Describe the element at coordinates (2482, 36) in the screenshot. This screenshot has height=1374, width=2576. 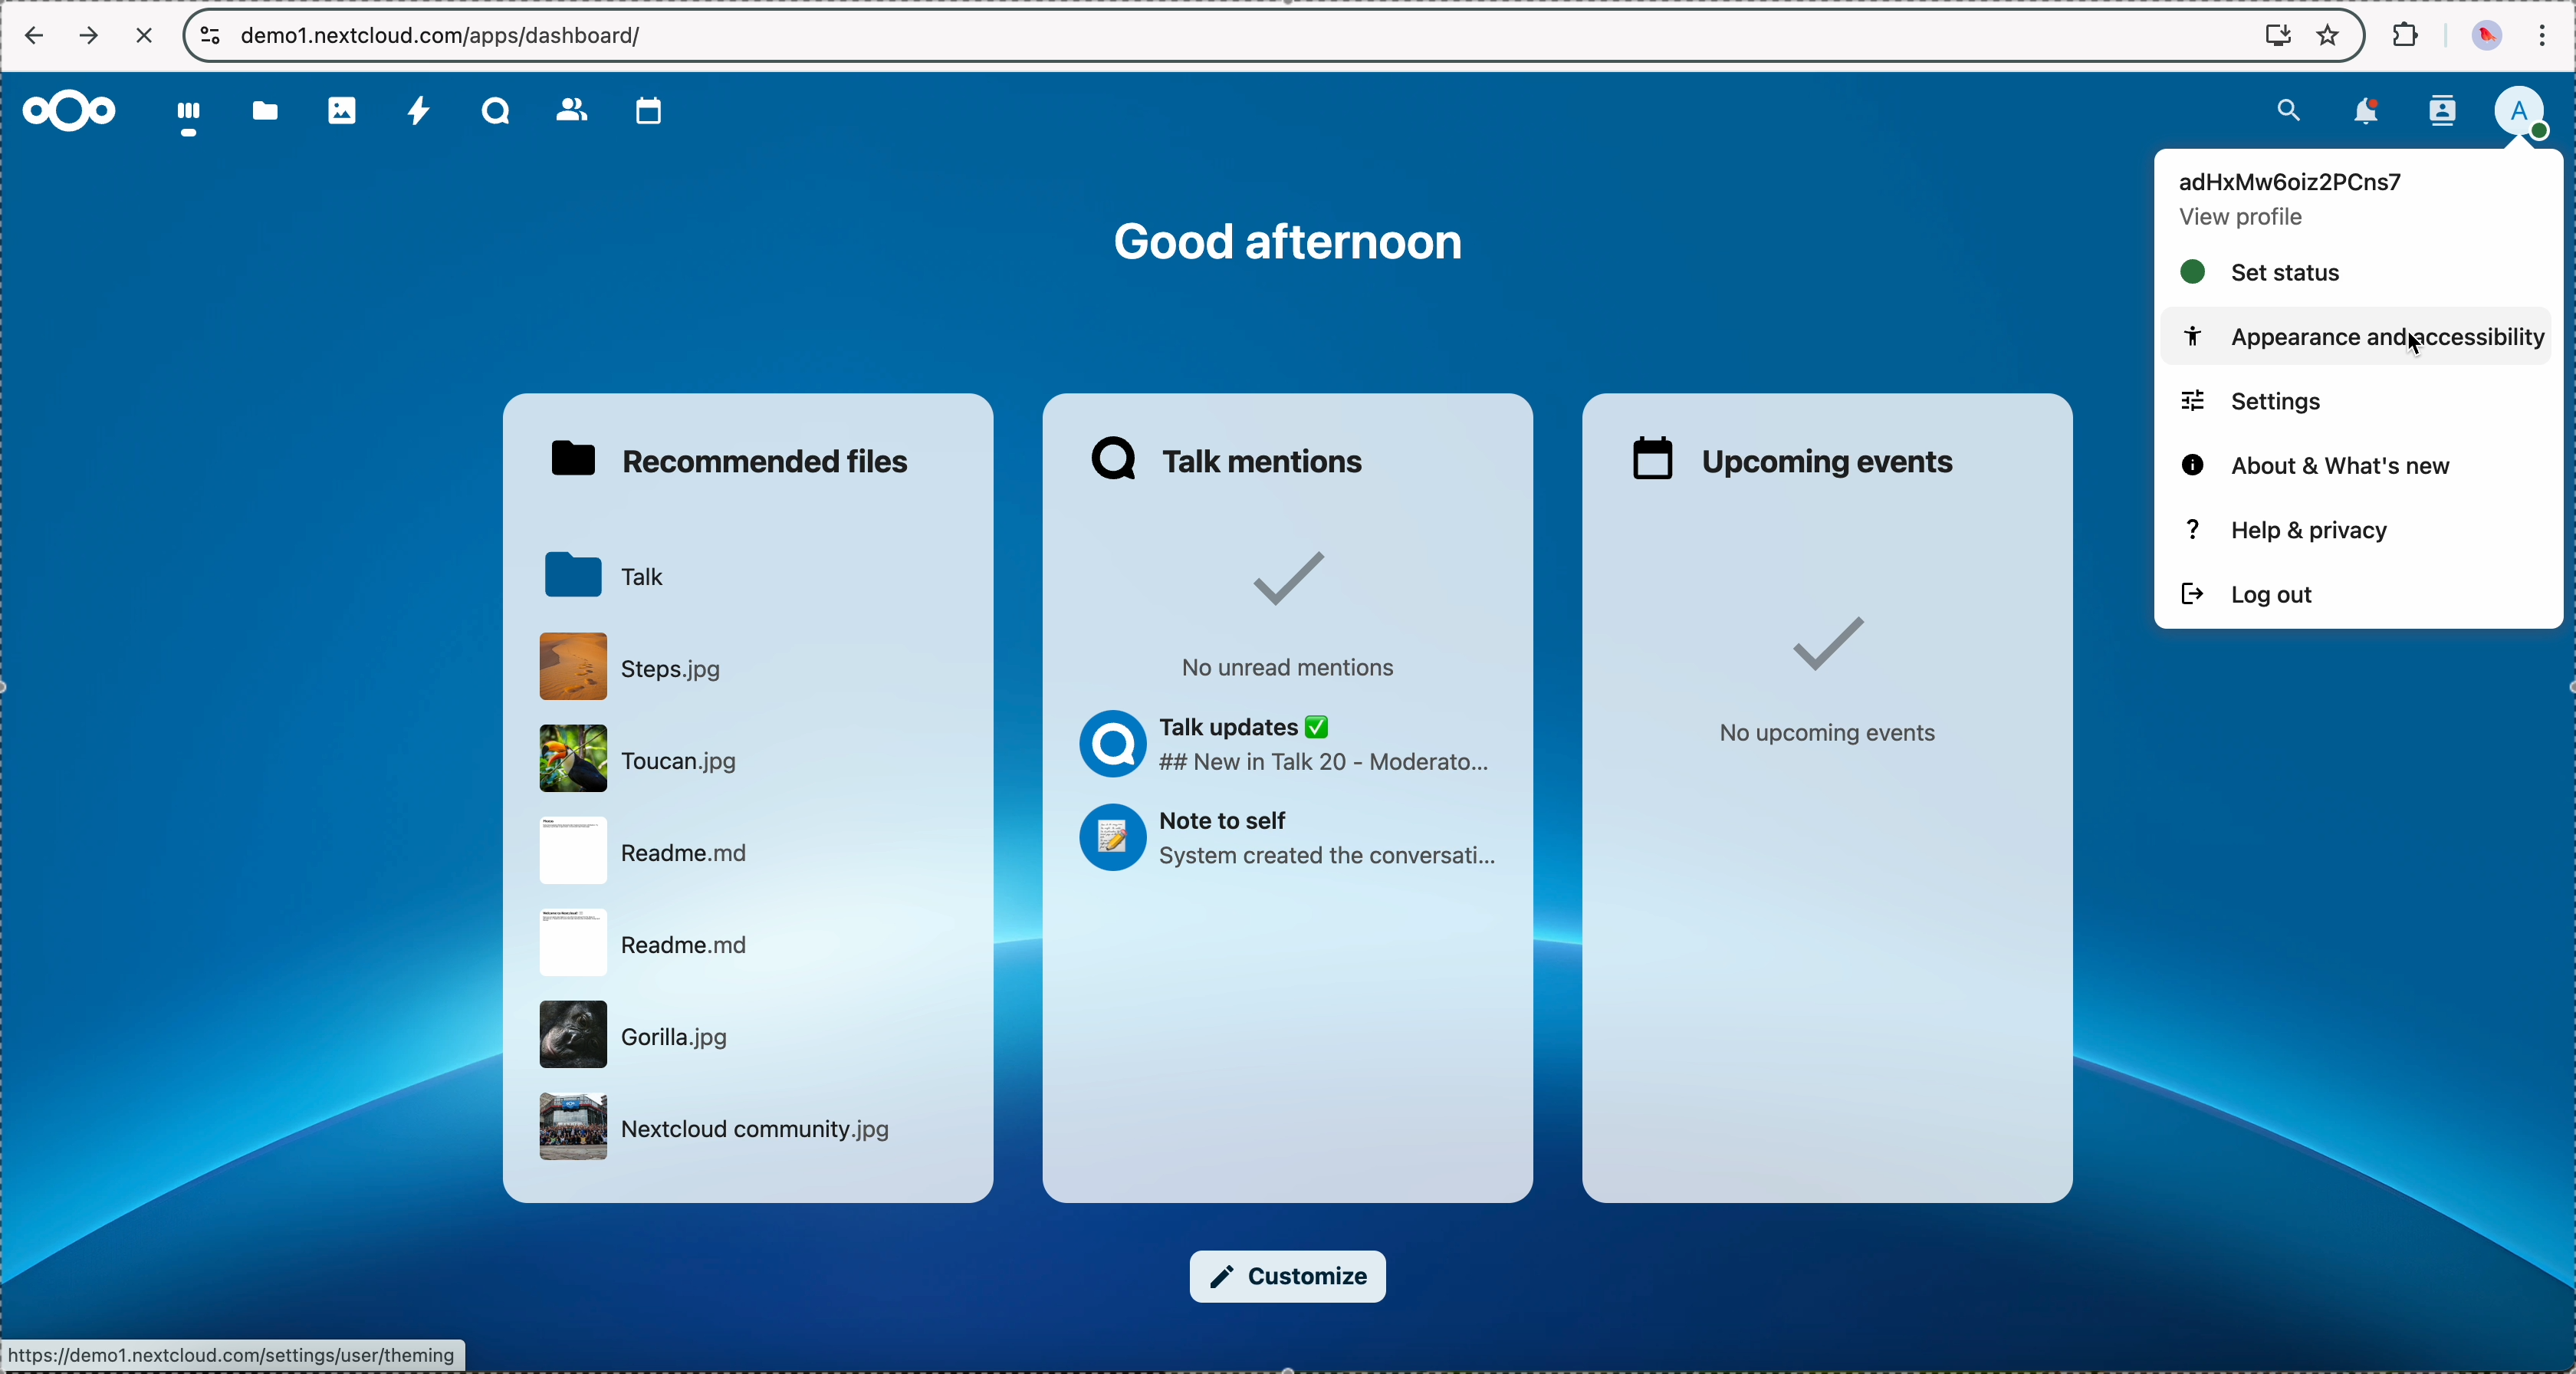
I see `profile picture` at that location.